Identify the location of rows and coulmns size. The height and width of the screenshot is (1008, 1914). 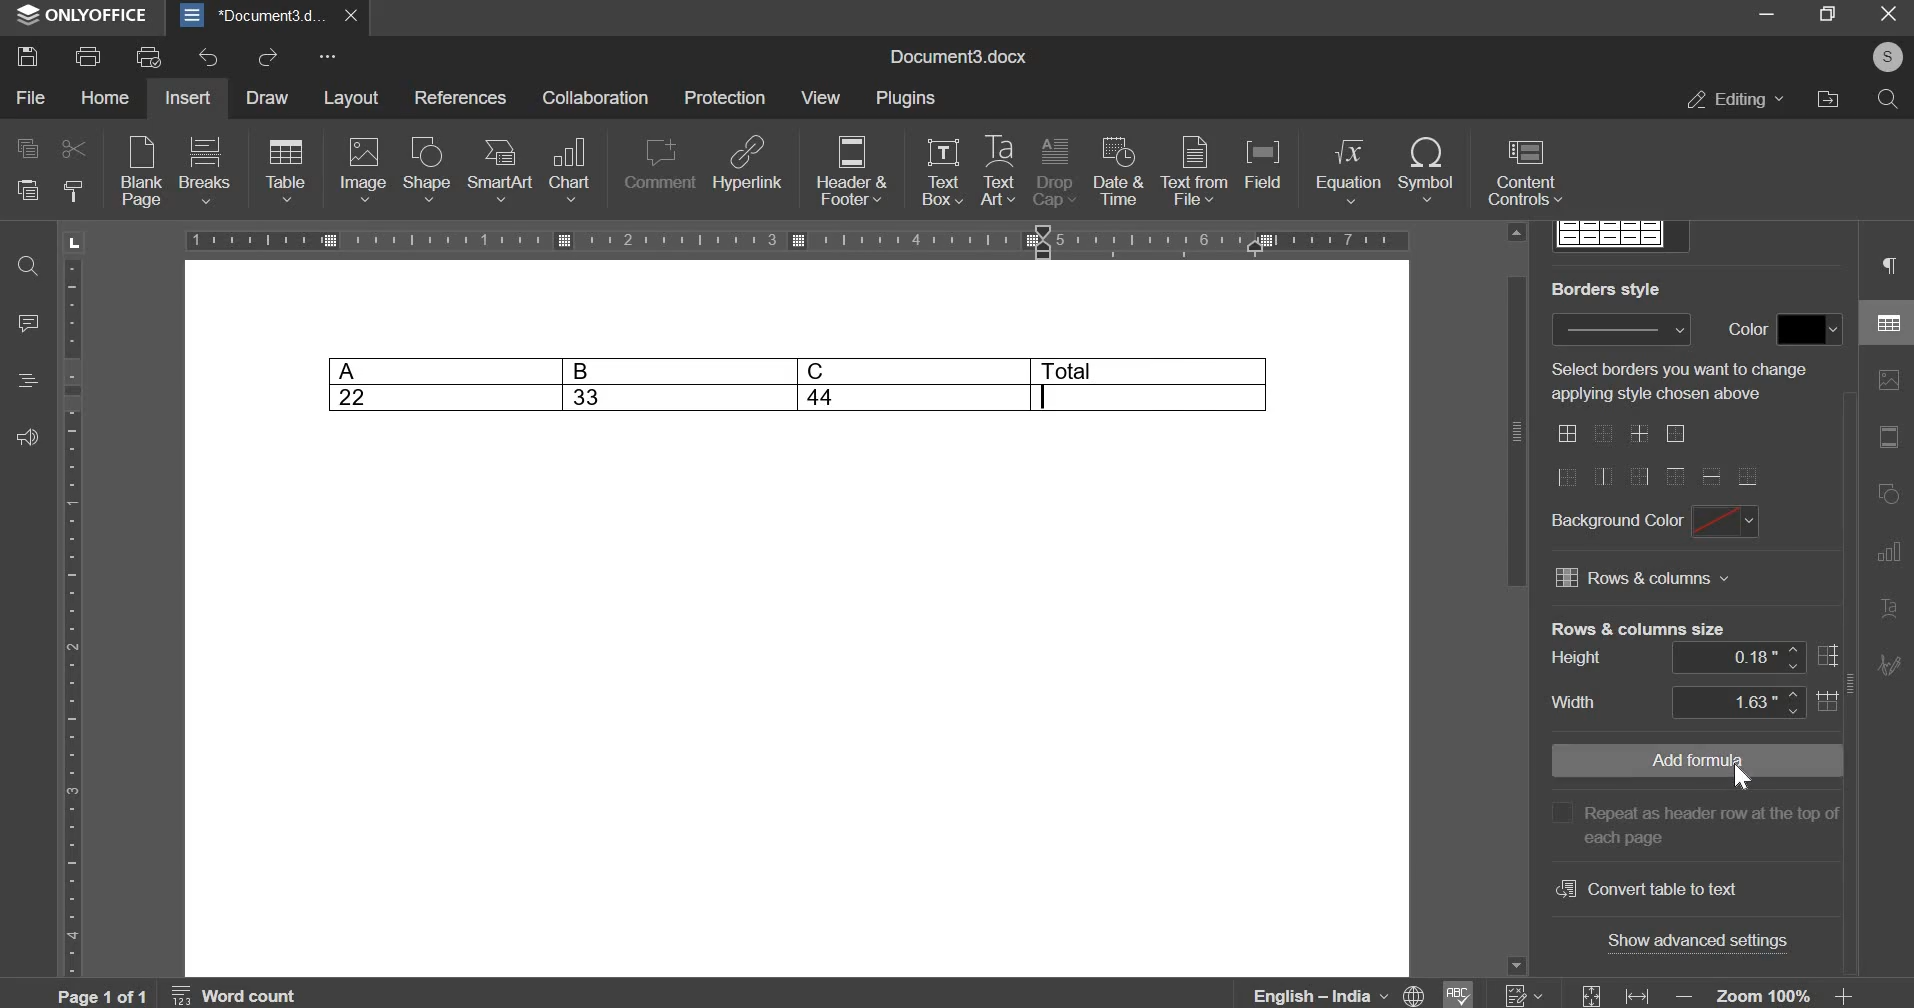
(1637, 627).